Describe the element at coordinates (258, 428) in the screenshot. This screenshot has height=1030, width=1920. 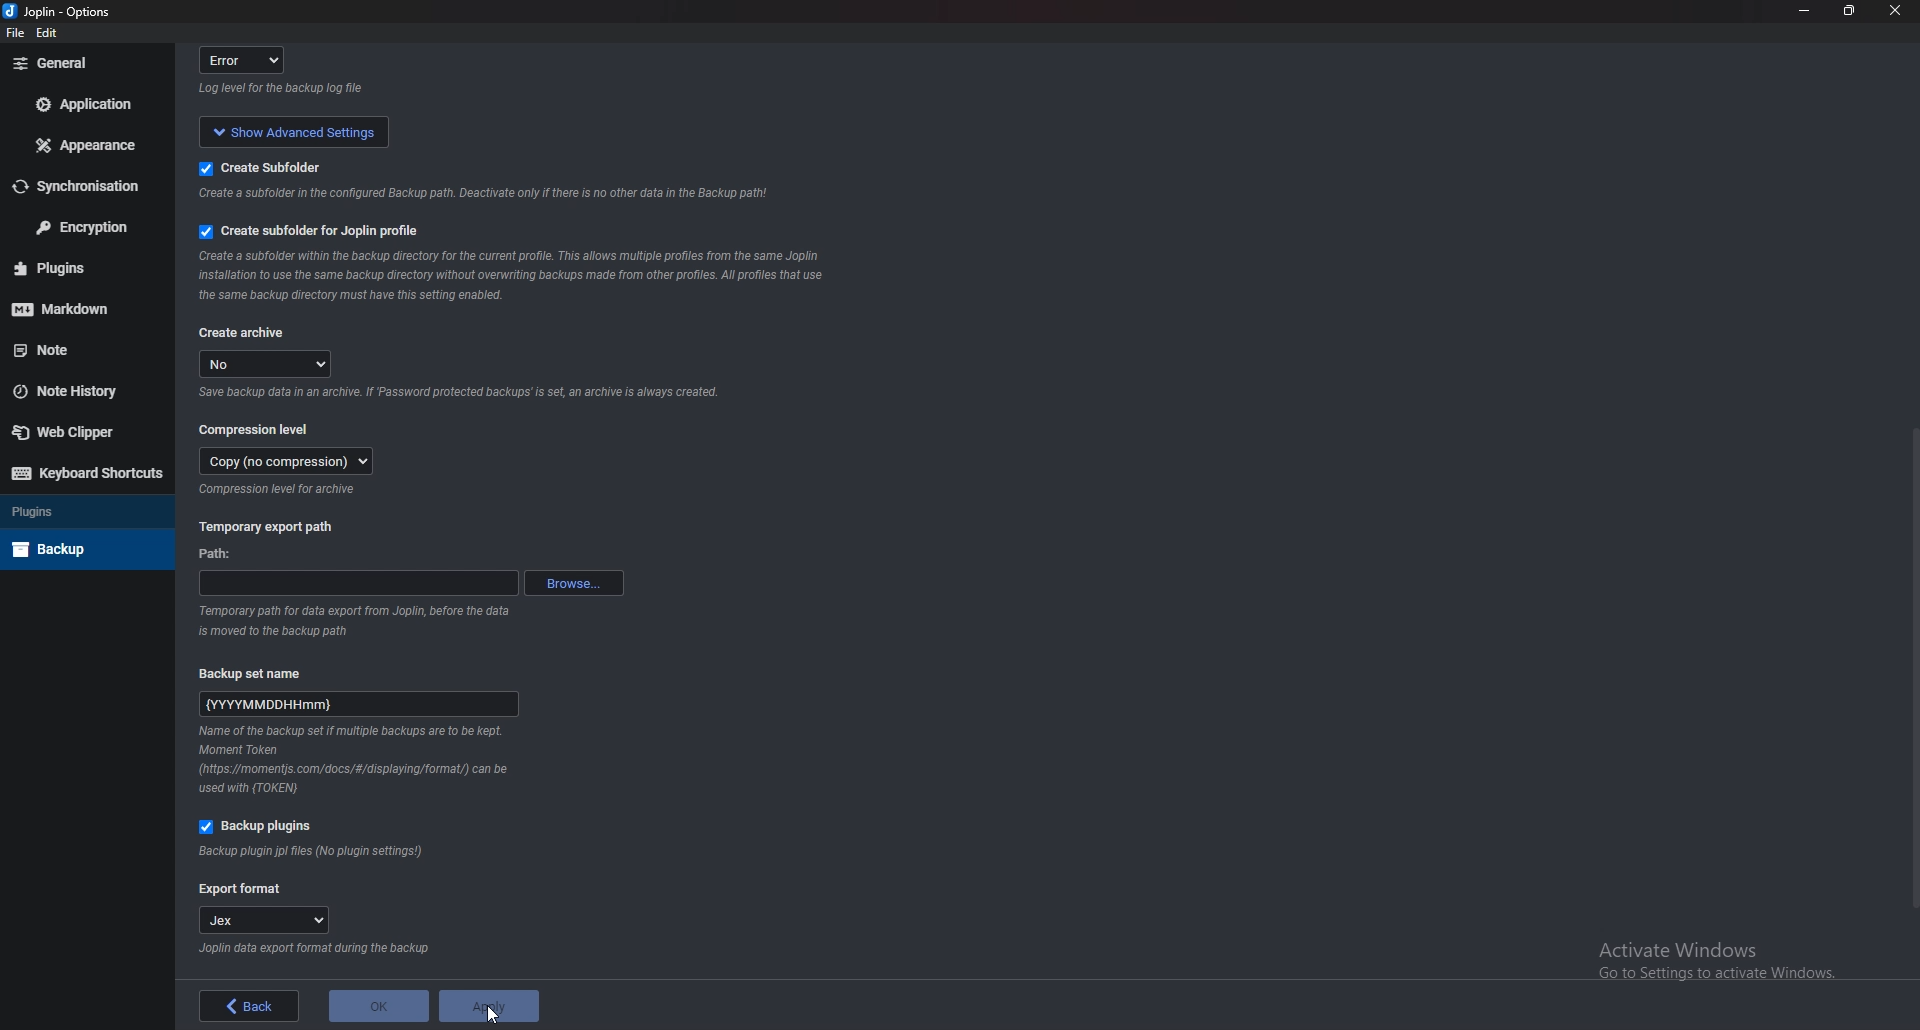
I see `Compression level` at that location.